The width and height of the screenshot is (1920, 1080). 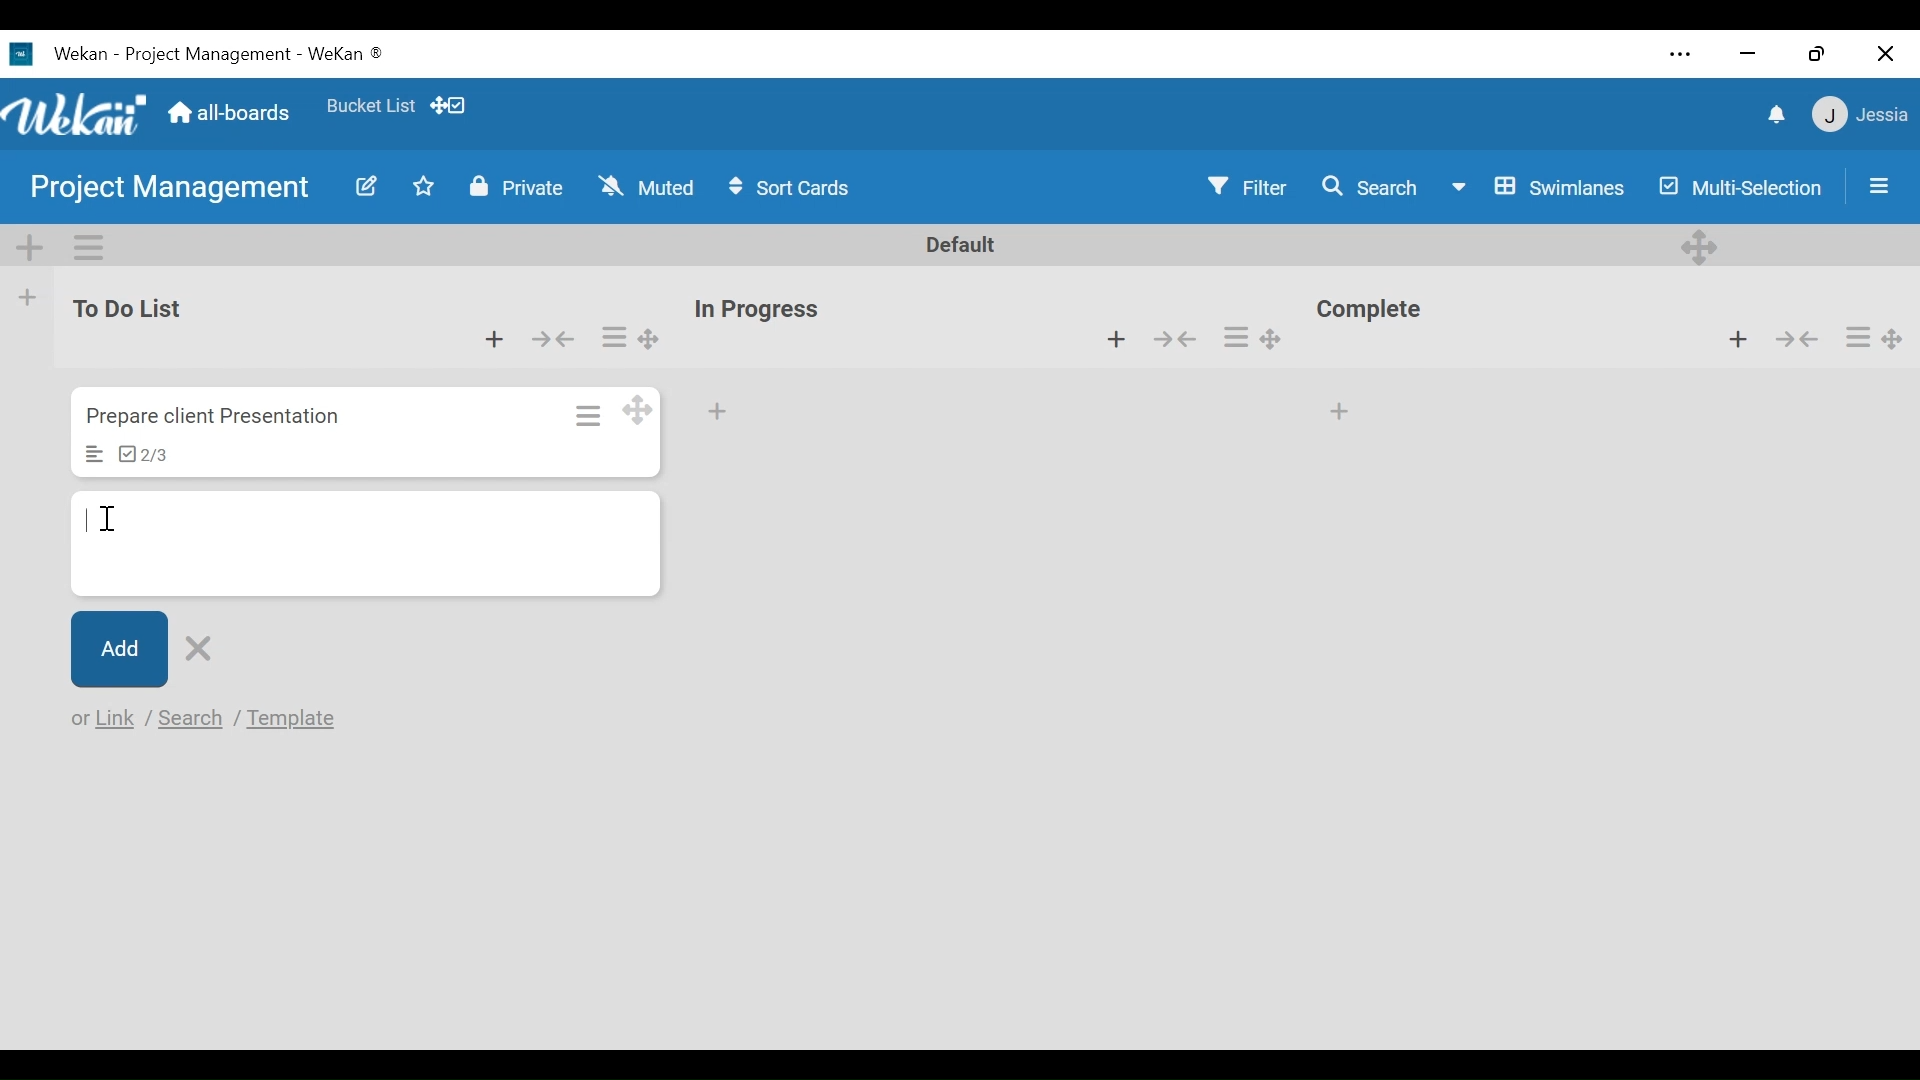 What do you see at coordinates (134, 309) in the screenshot?
I see `to do list` at bounding box center [134, 309].